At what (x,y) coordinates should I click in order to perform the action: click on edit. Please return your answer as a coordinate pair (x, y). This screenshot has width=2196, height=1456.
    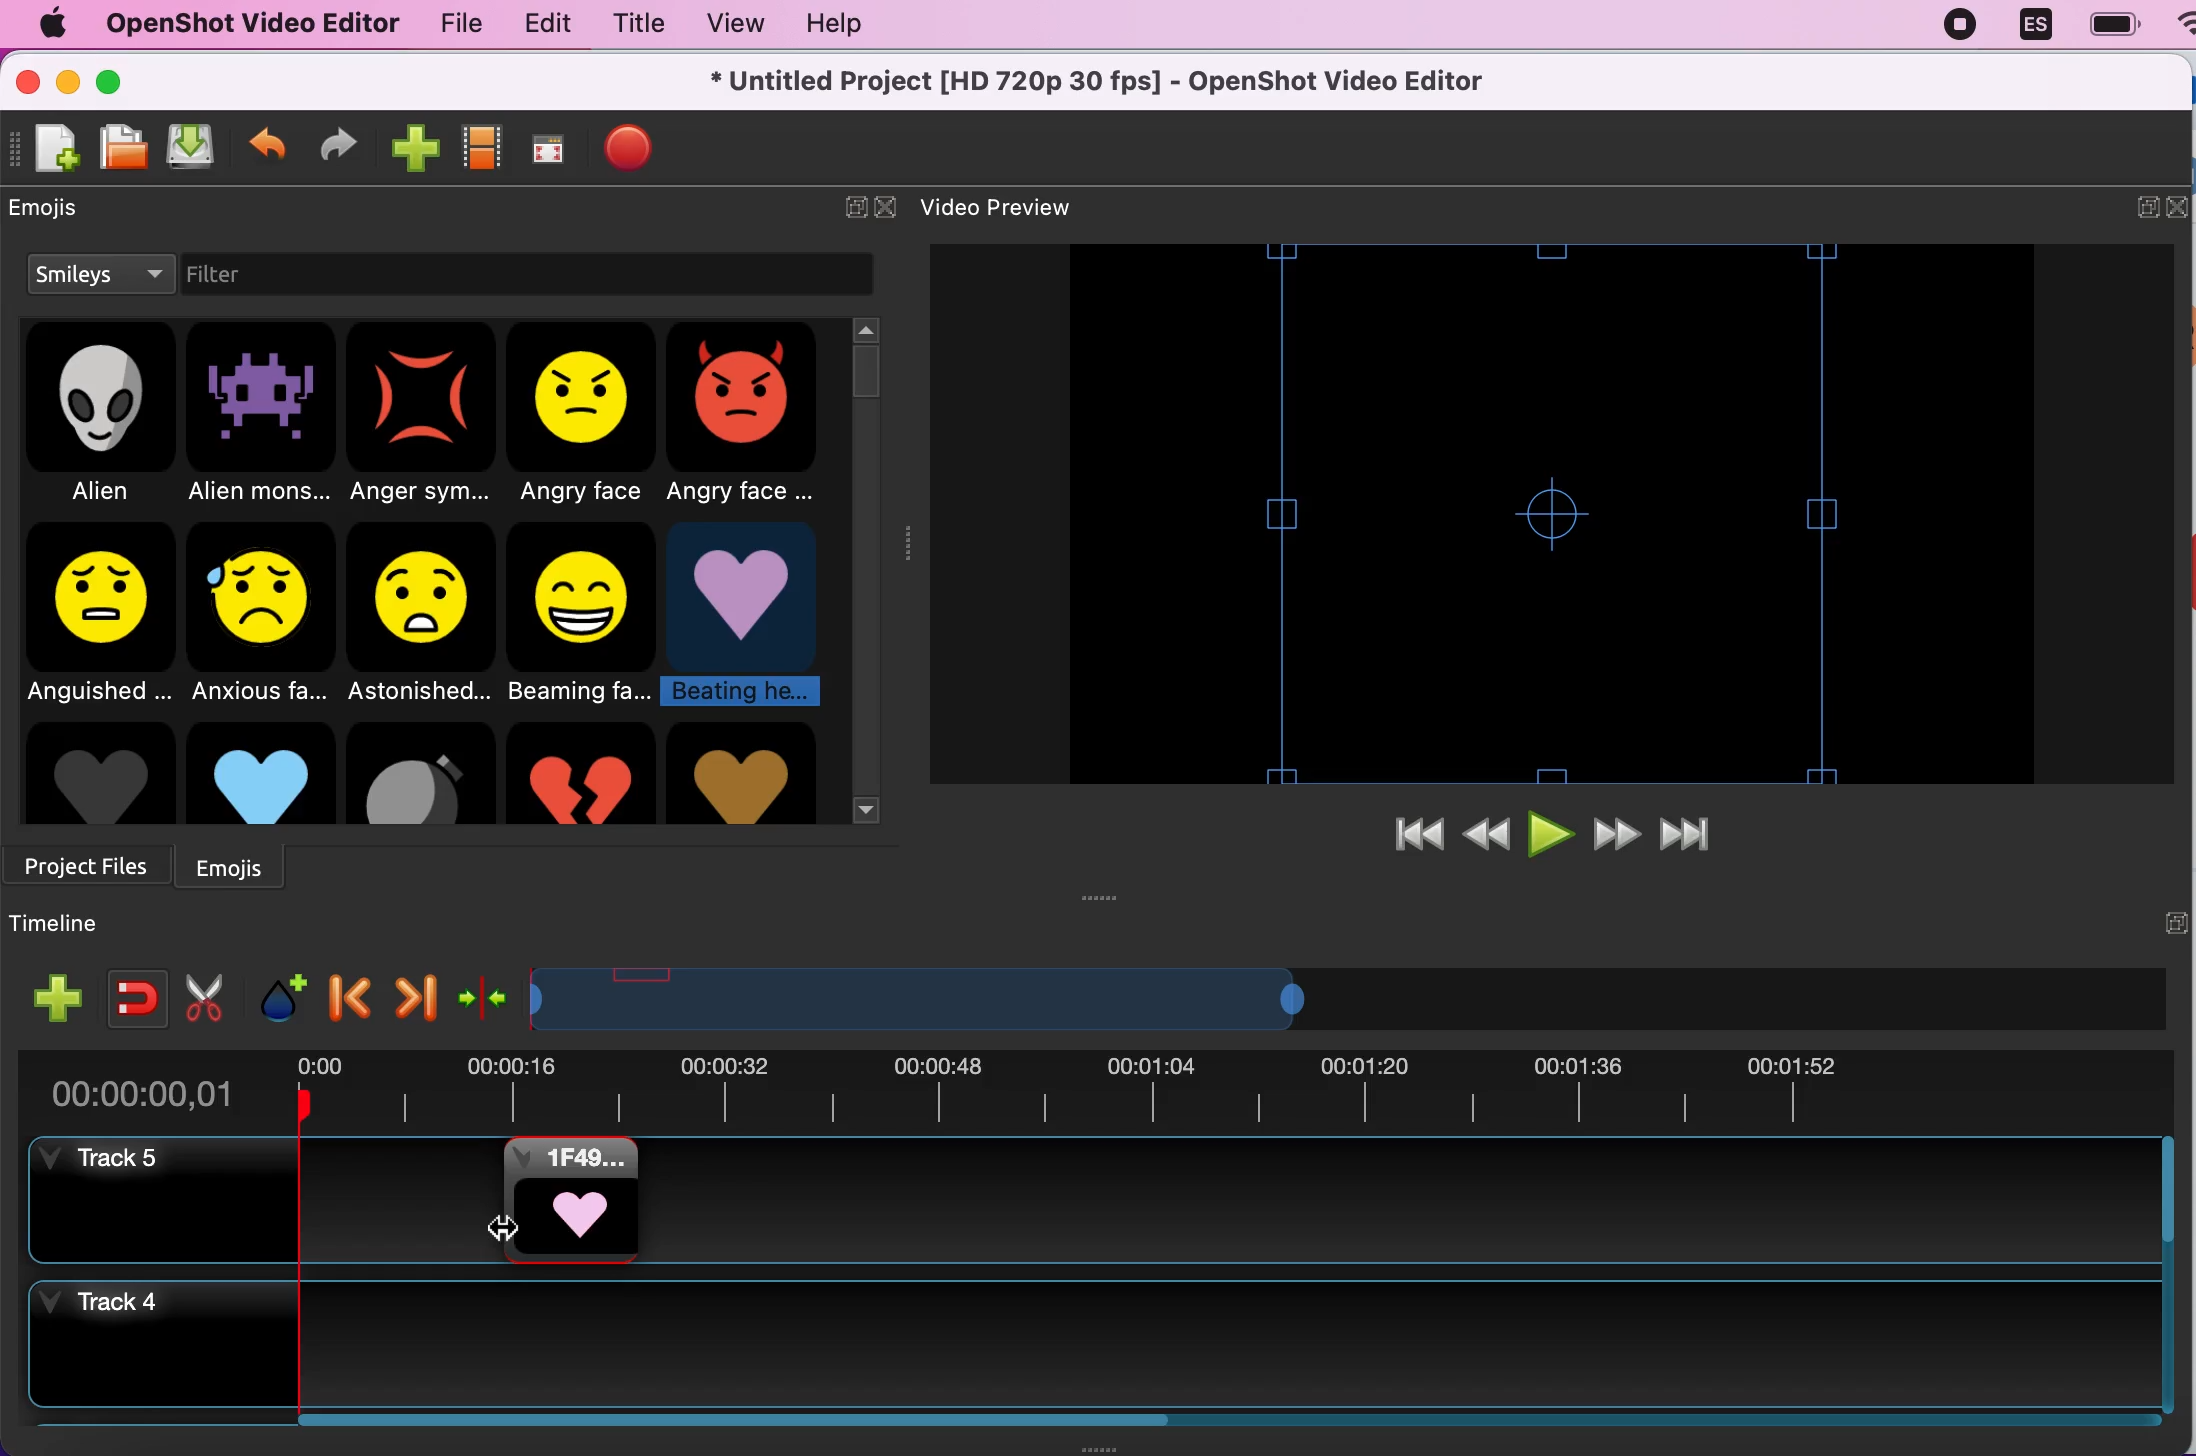
    Looking at the image, I should click on (539, 23).